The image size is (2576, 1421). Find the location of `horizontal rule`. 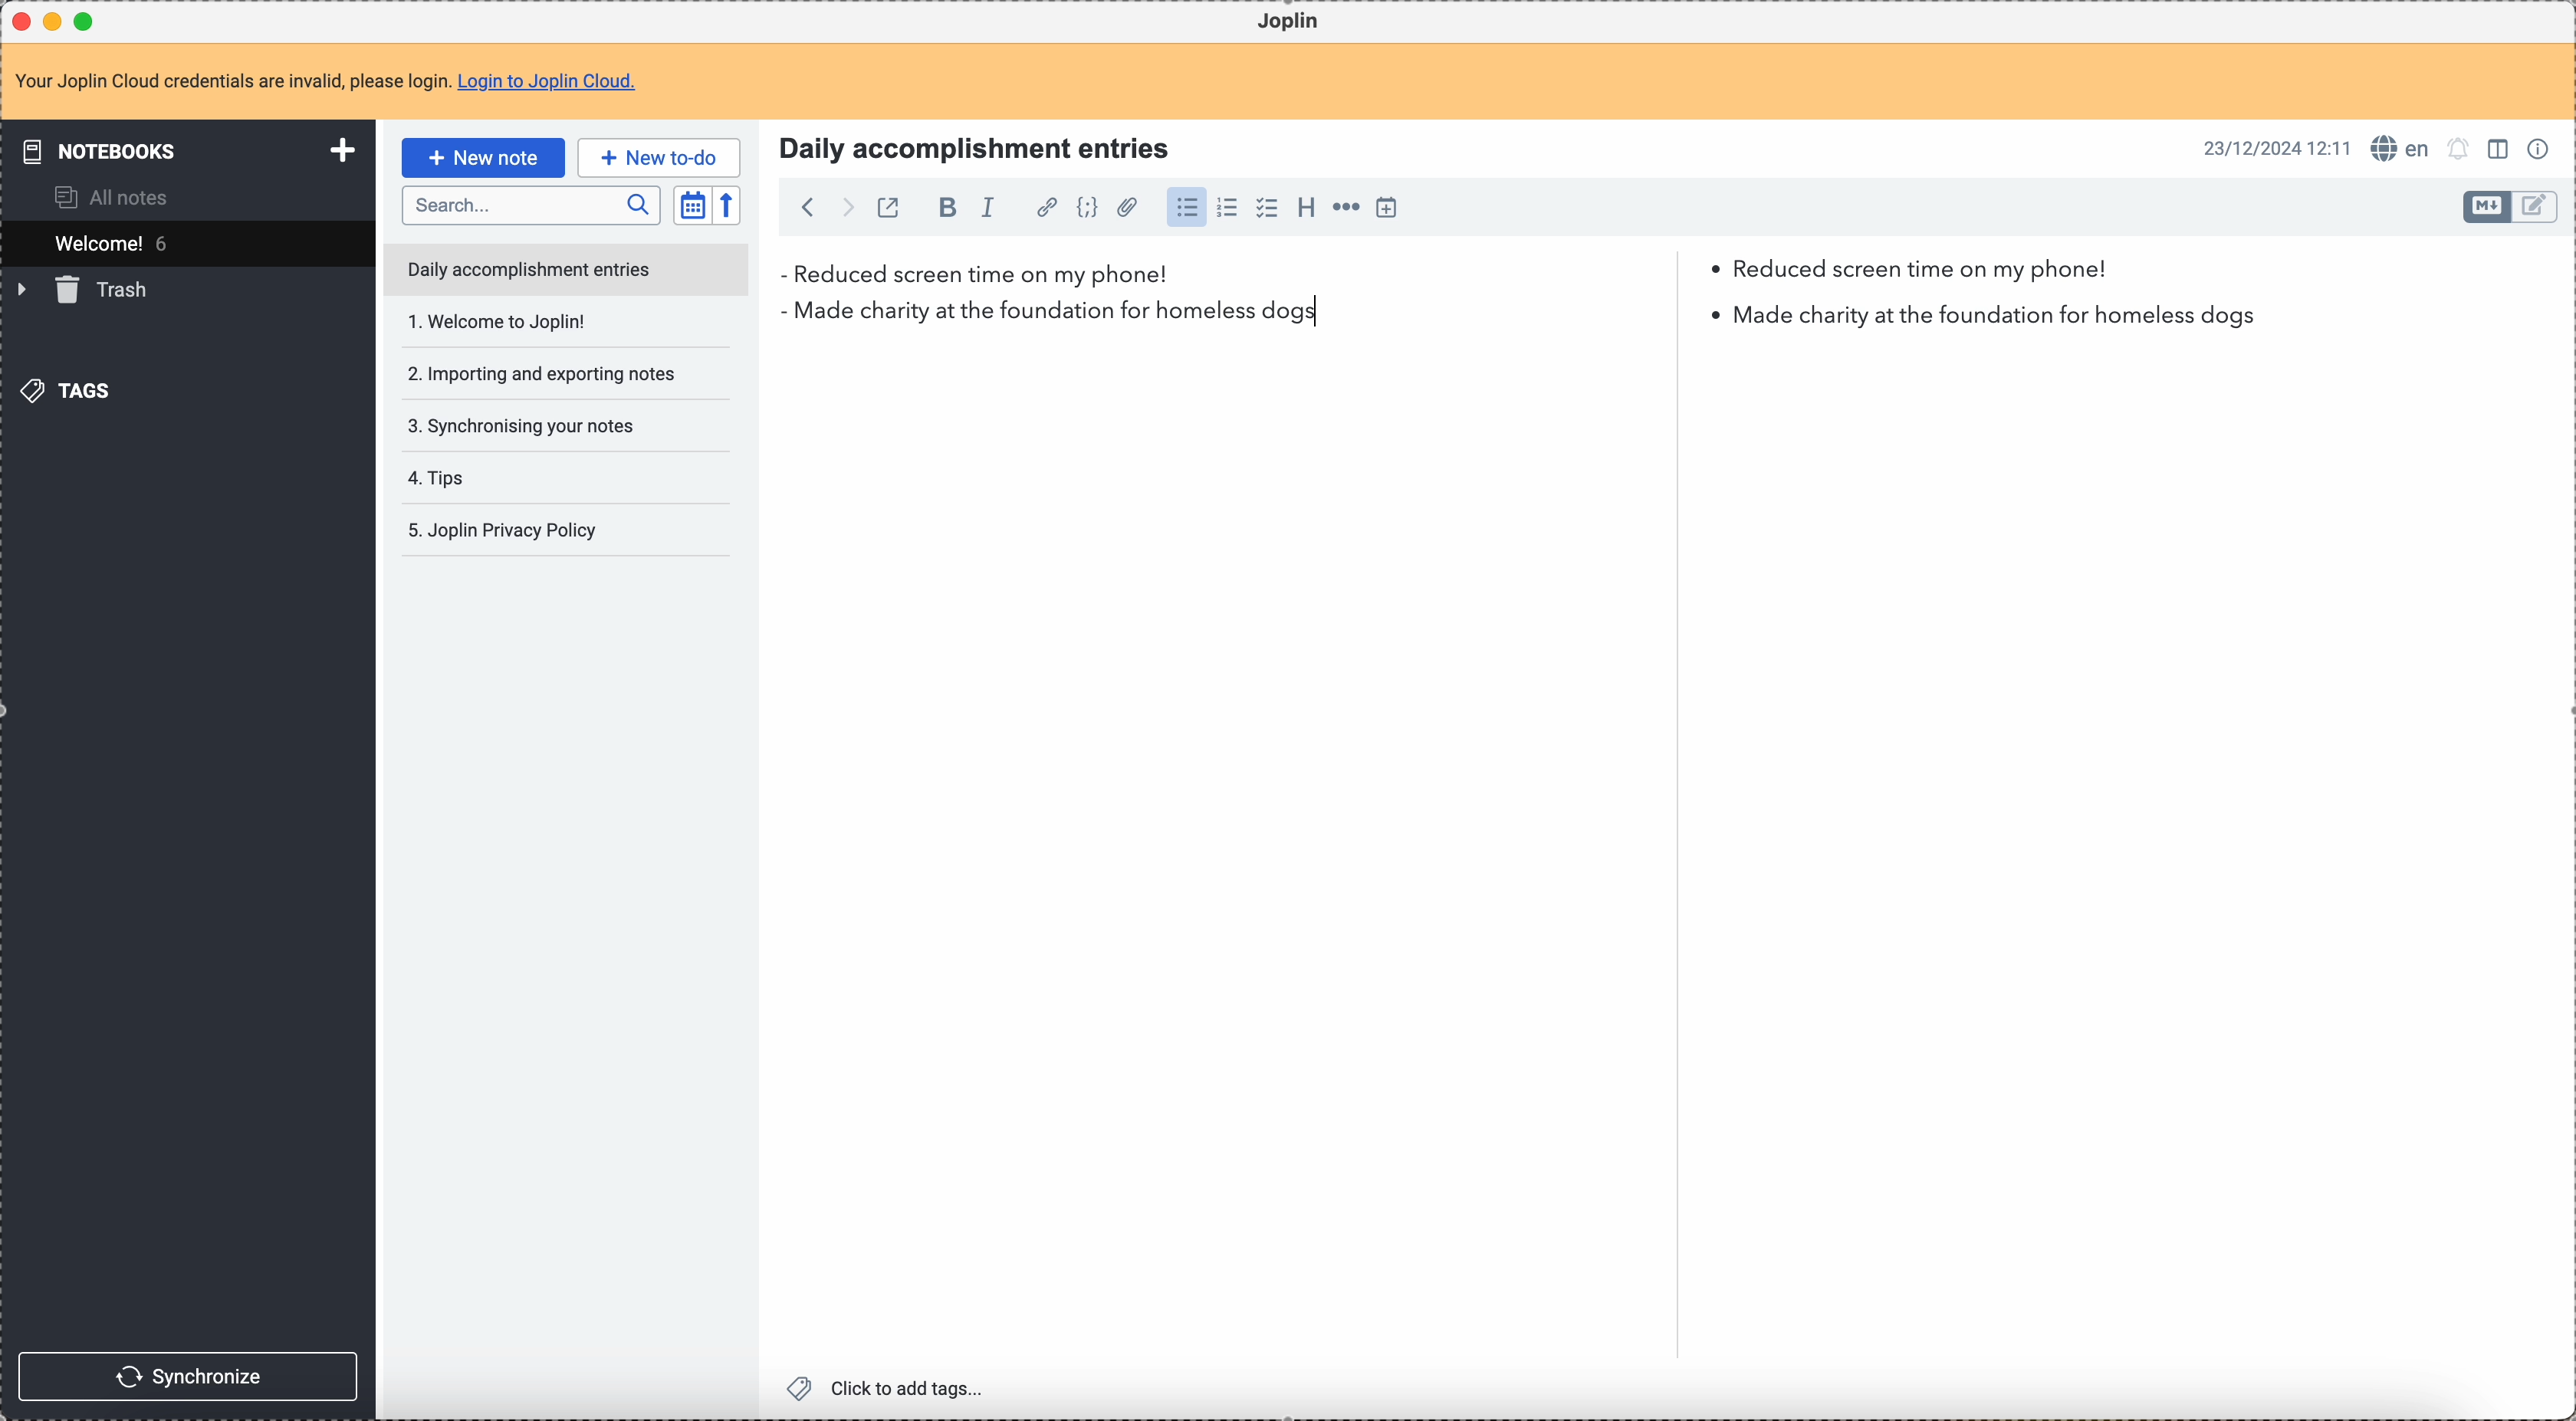

horizontal rule is located at coordinates (1346, 210).